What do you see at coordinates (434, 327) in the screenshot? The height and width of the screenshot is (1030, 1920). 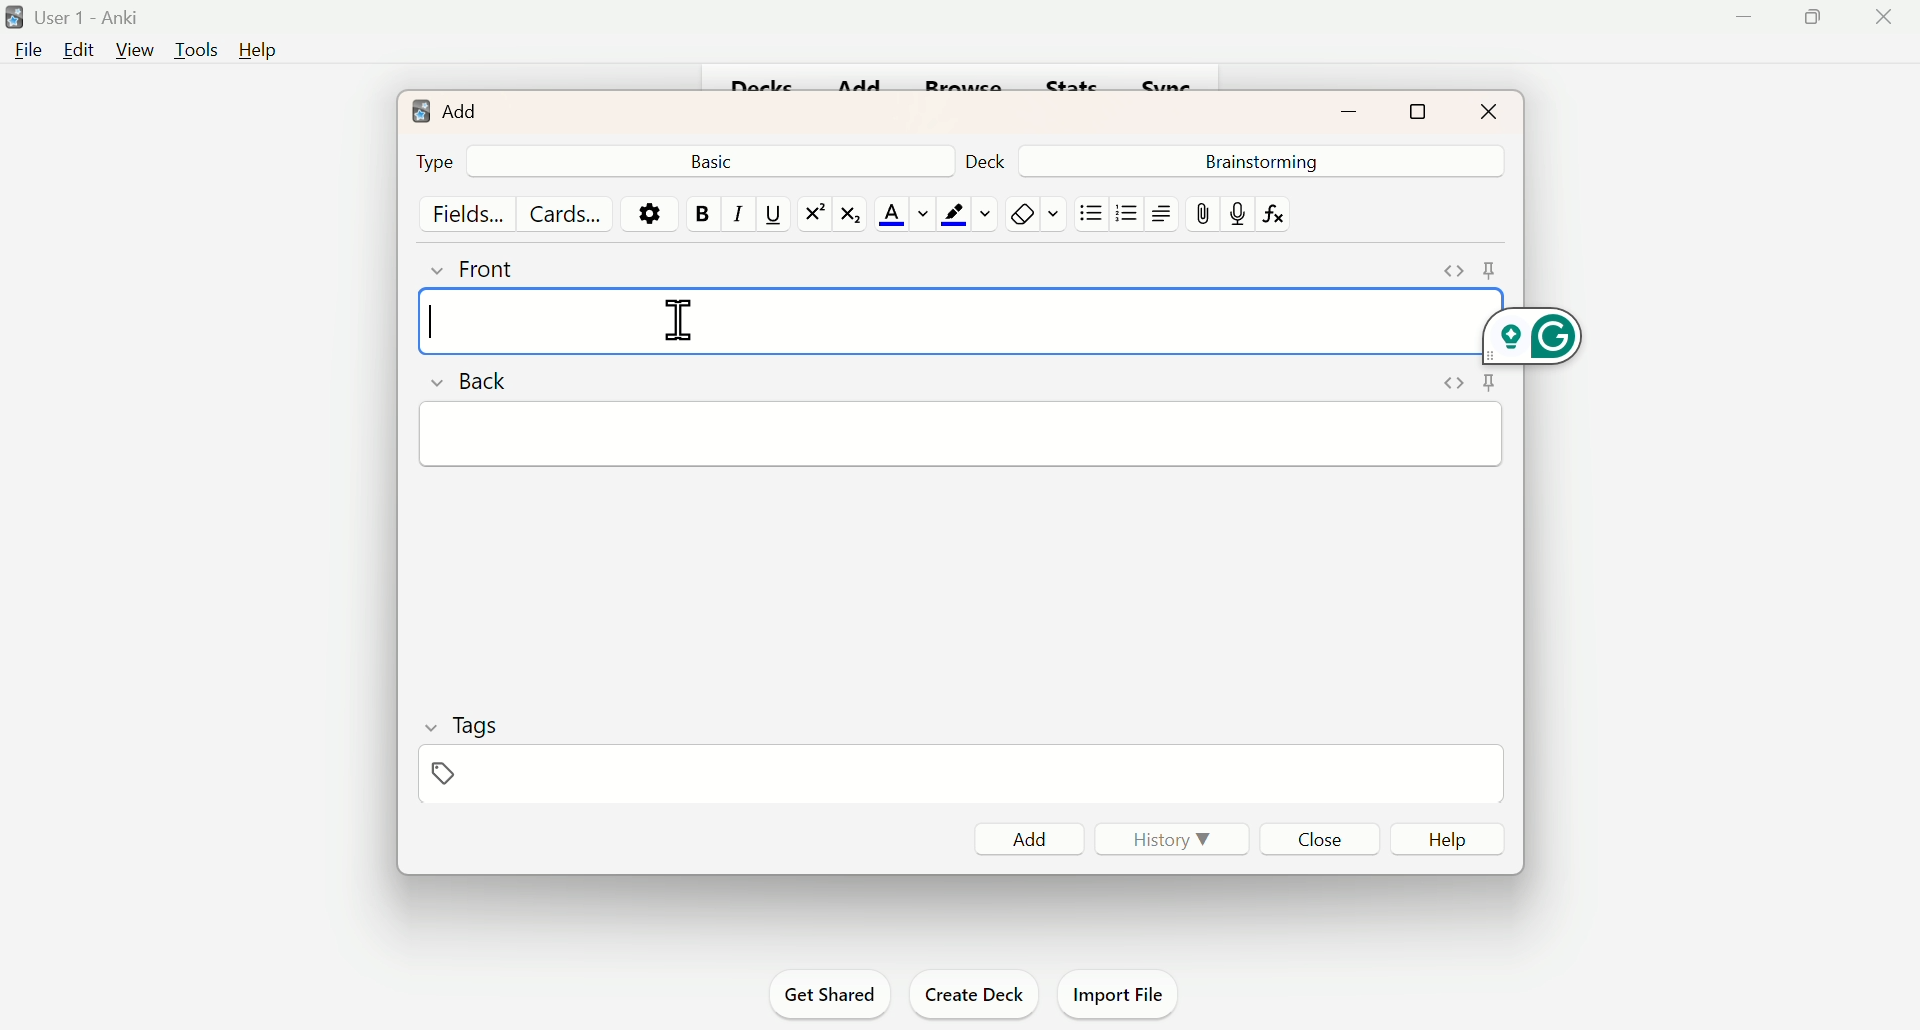 I see `Text cursor` at bounding box center [434, 327].